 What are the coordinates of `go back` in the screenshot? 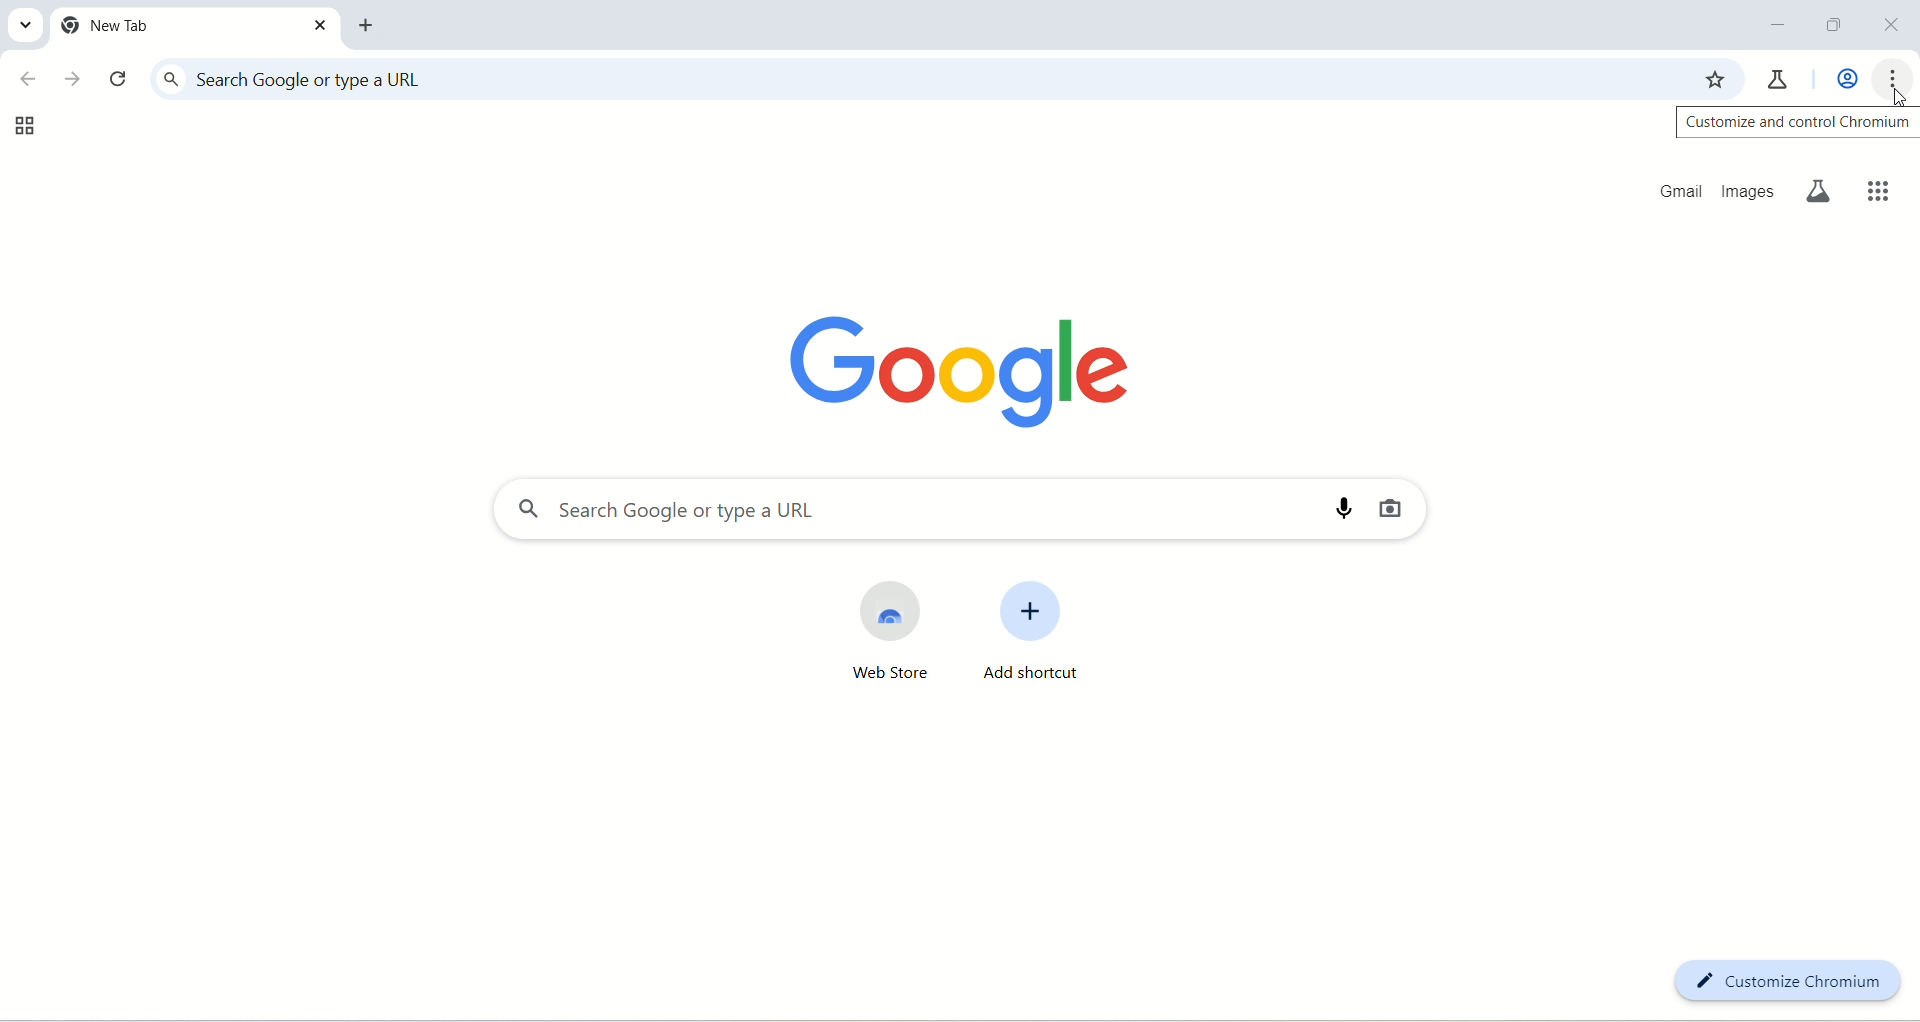 It's located at (25, 81).